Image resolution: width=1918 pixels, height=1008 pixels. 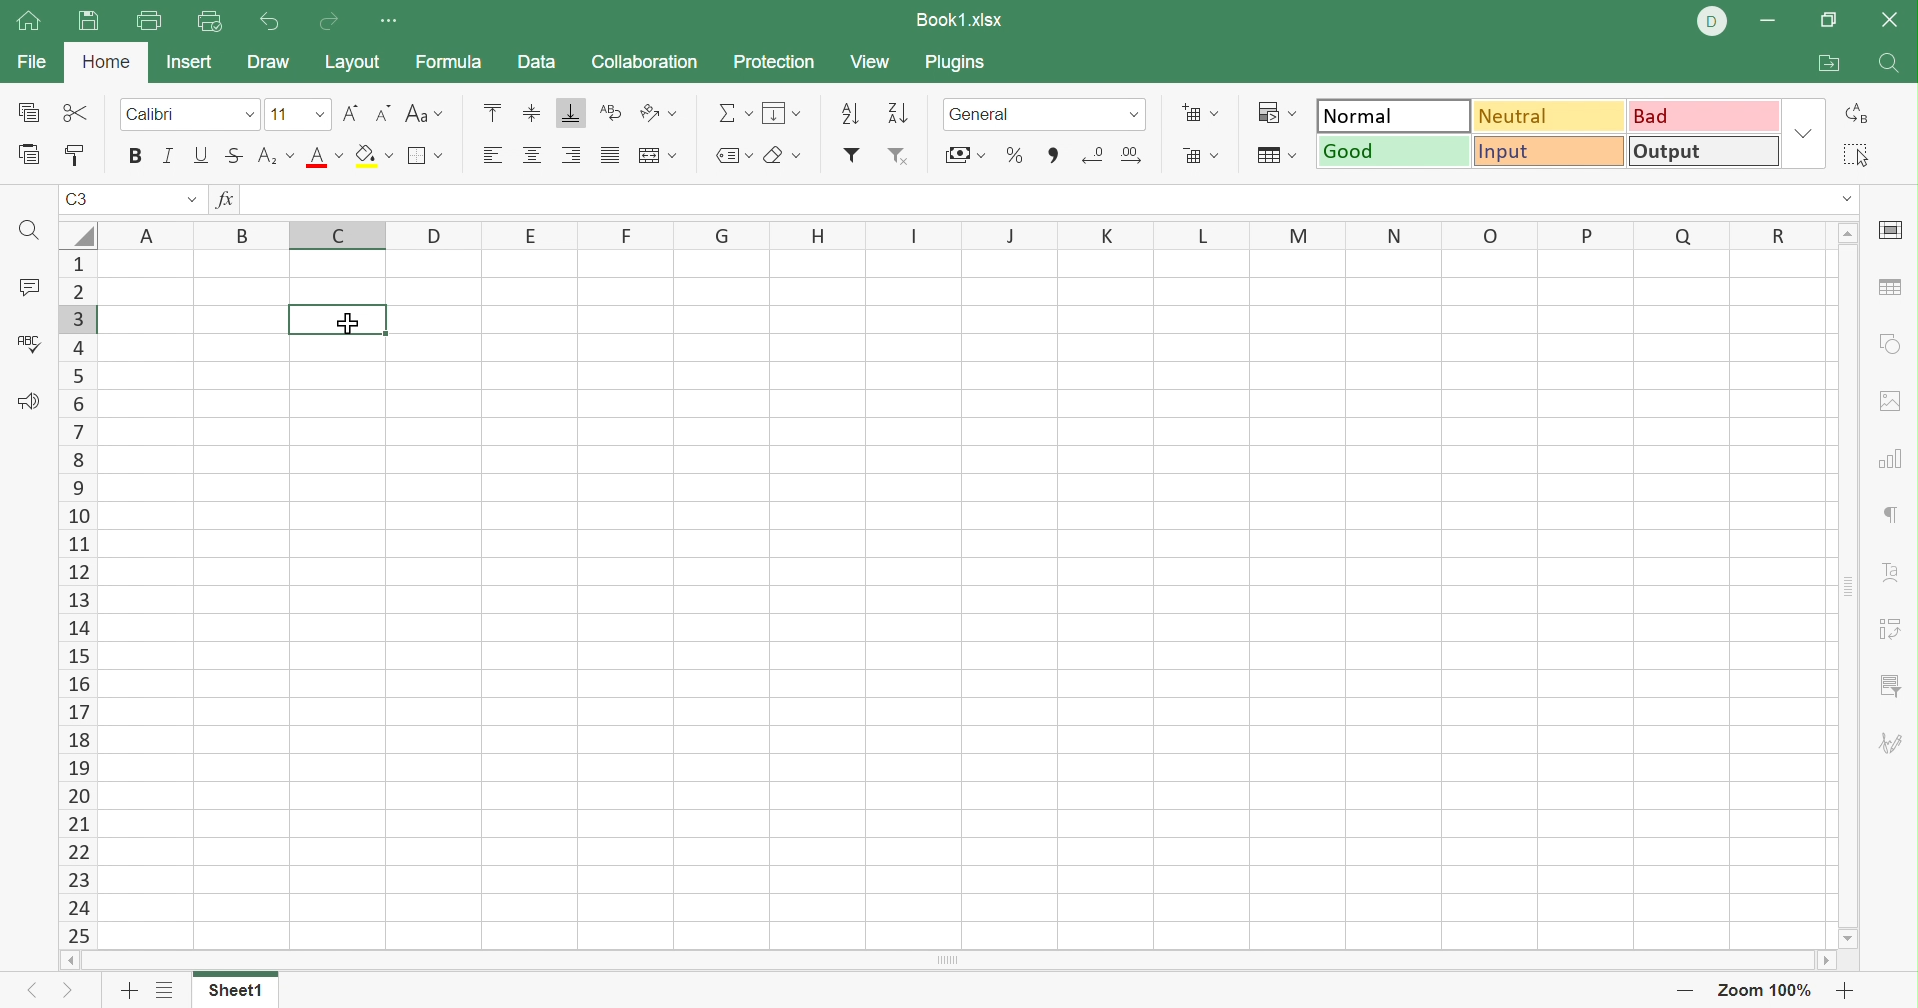 I want to click on Book1.xlsx, so click(x=961, y=18).